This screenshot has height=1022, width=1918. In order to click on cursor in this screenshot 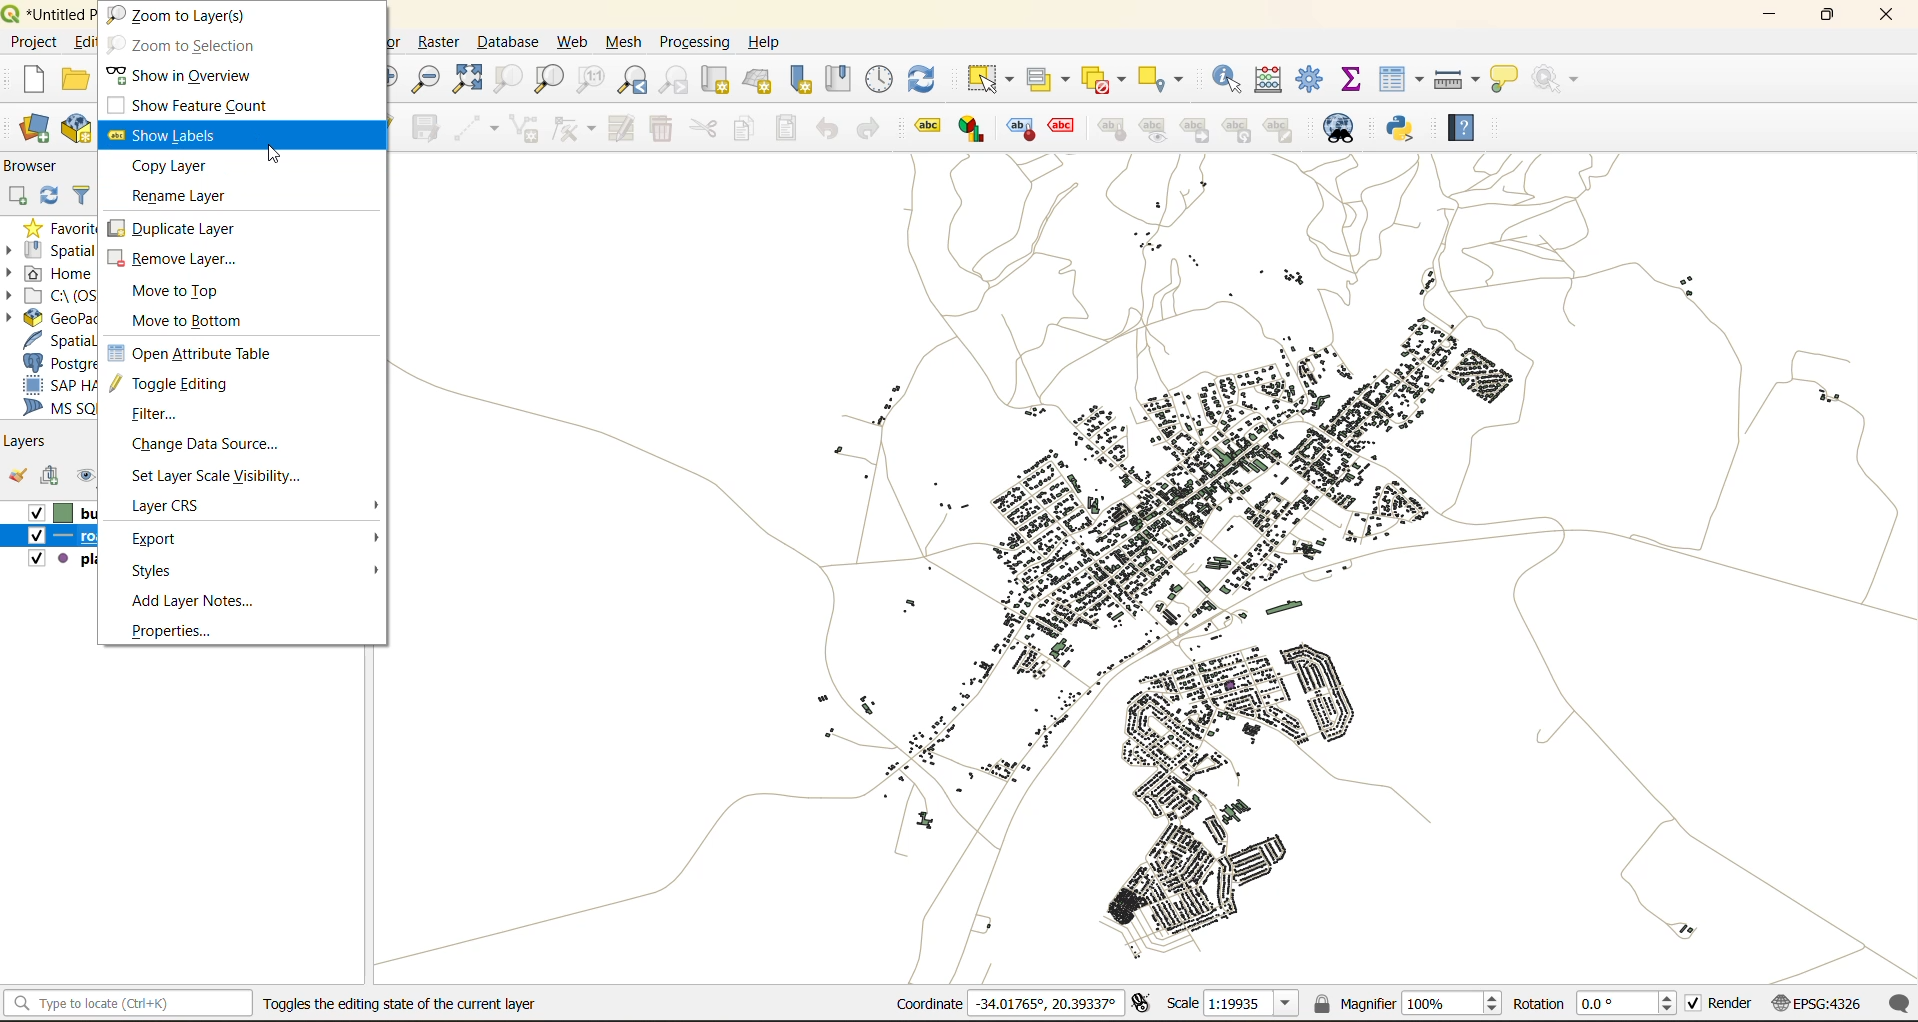, I will do `click(275, 157)`.